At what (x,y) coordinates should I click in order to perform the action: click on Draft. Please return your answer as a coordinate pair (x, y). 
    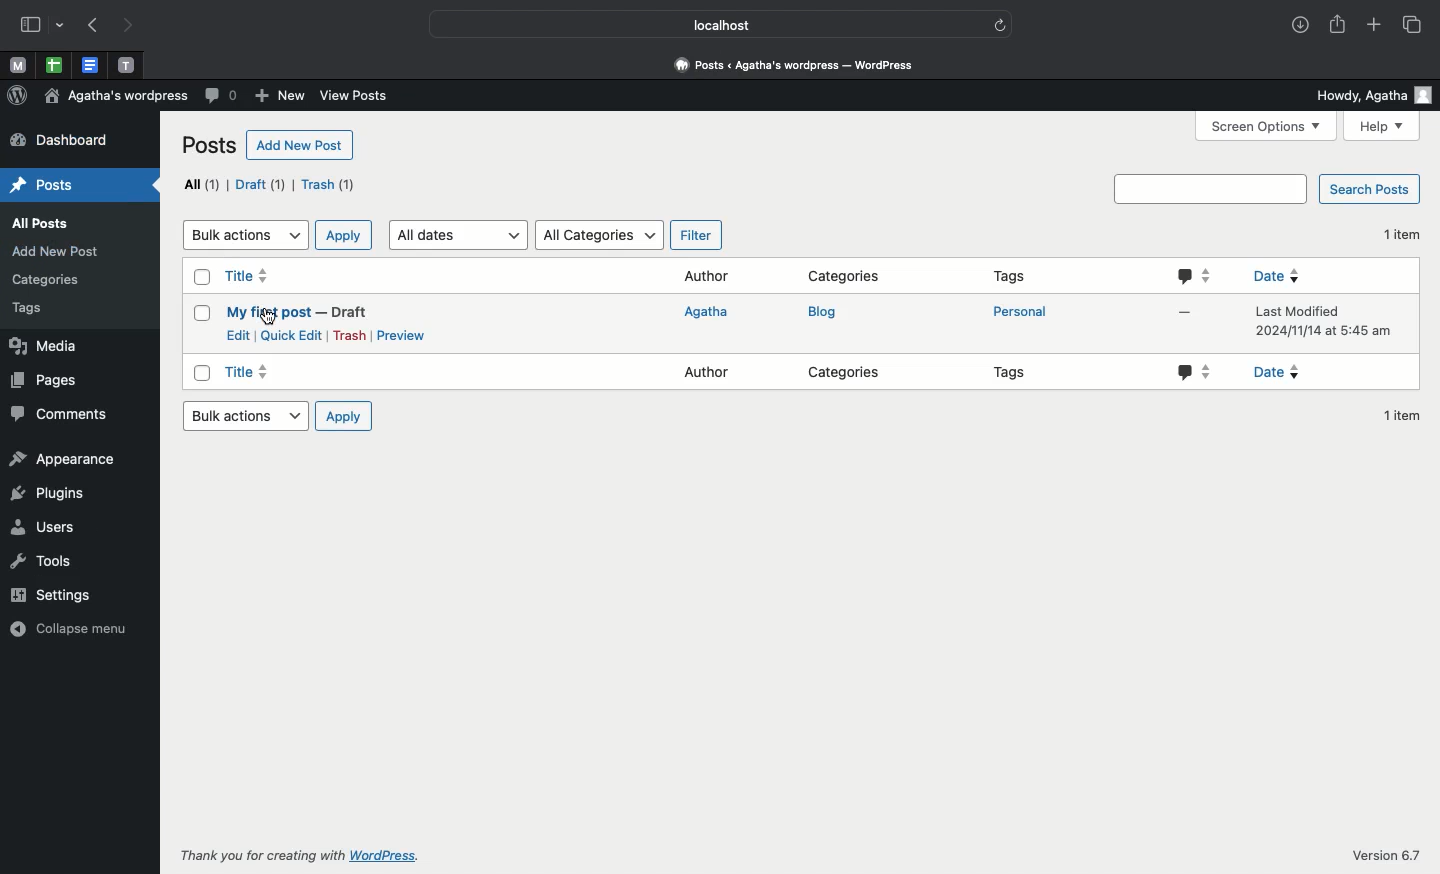
    Looking at the image, I should click on (263, 185).